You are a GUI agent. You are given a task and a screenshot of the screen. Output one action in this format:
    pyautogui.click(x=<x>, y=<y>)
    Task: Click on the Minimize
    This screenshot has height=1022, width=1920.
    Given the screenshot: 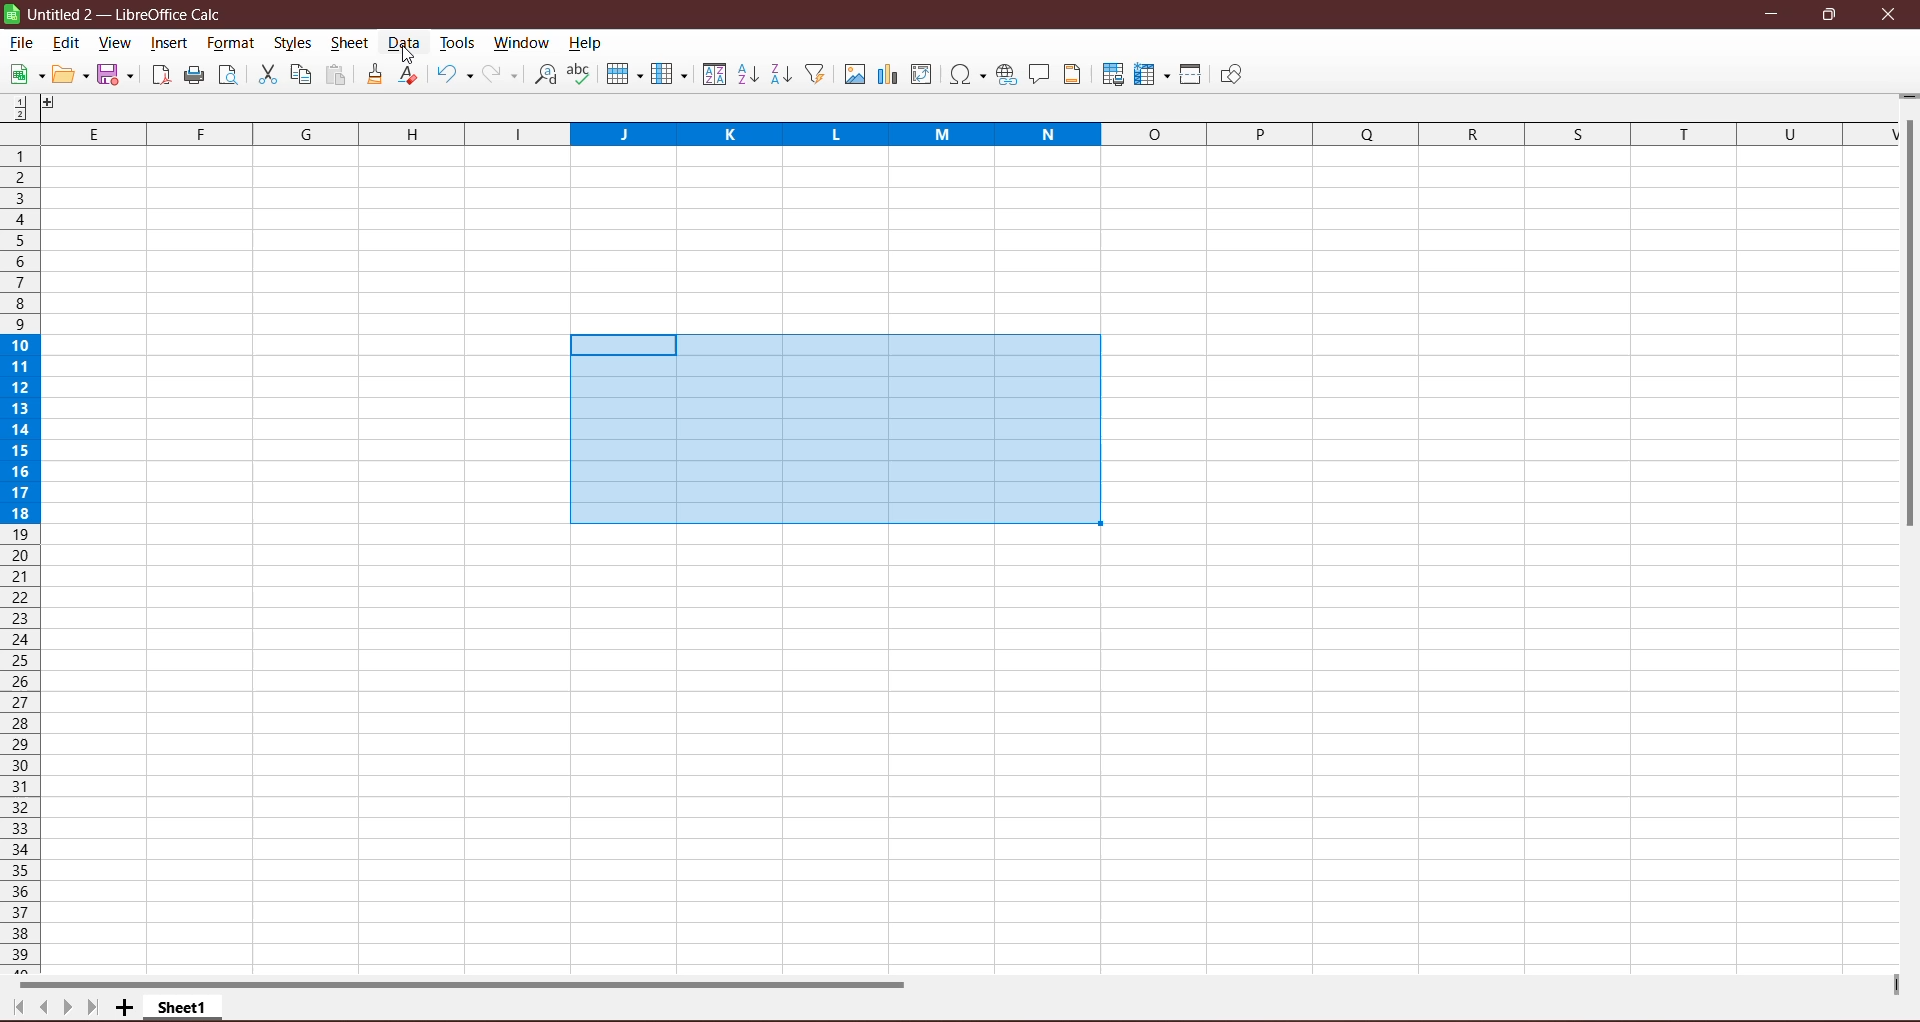 What is the action you would take?
    pyautogui.click(x=1774, y=14)
    